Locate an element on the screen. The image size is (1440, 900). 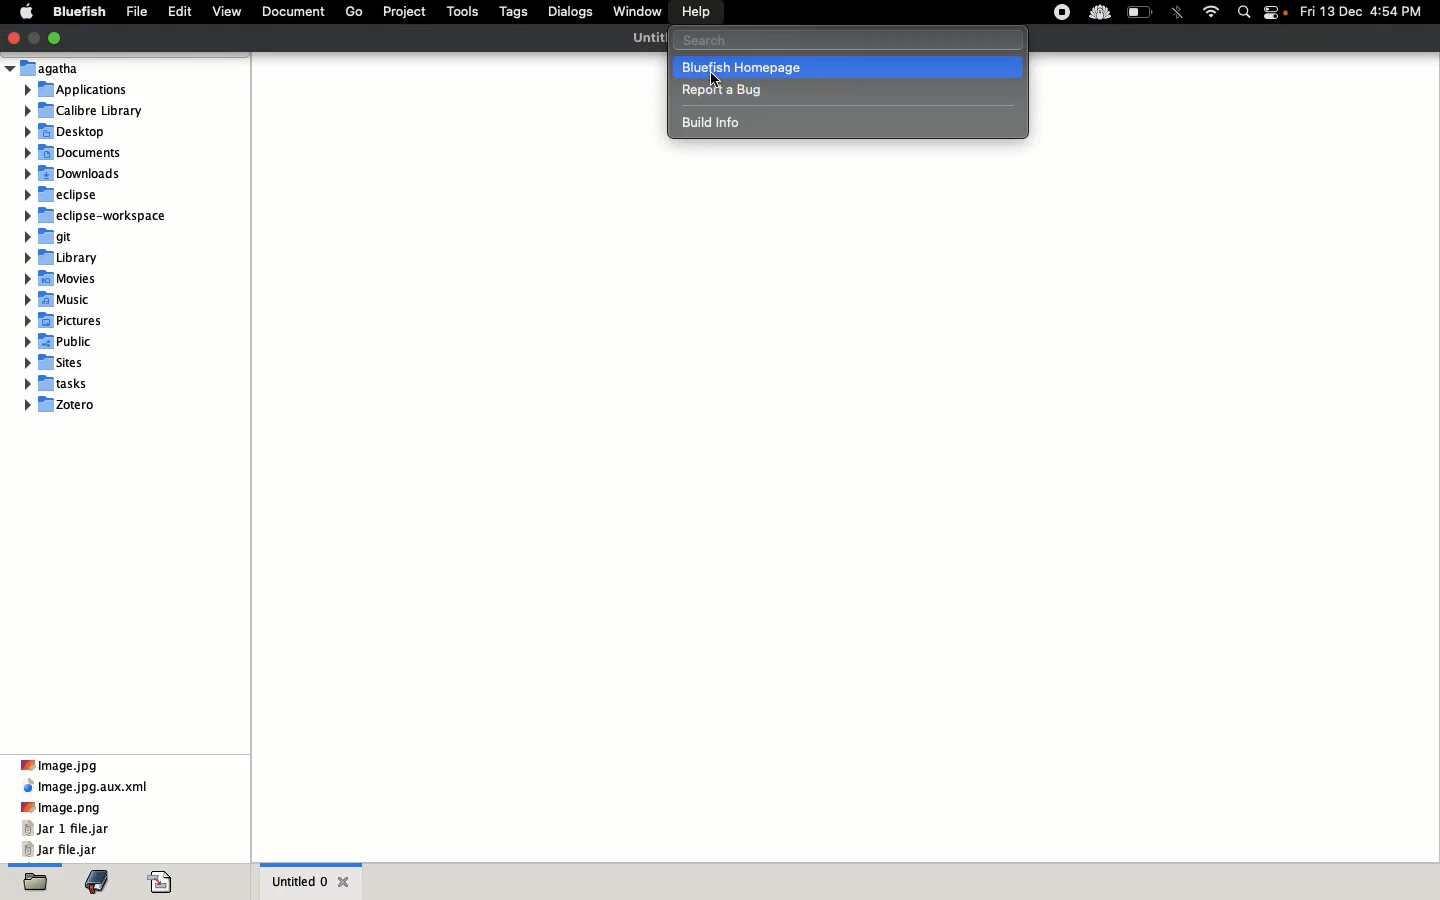
applications is located at coordinates (79, 89).